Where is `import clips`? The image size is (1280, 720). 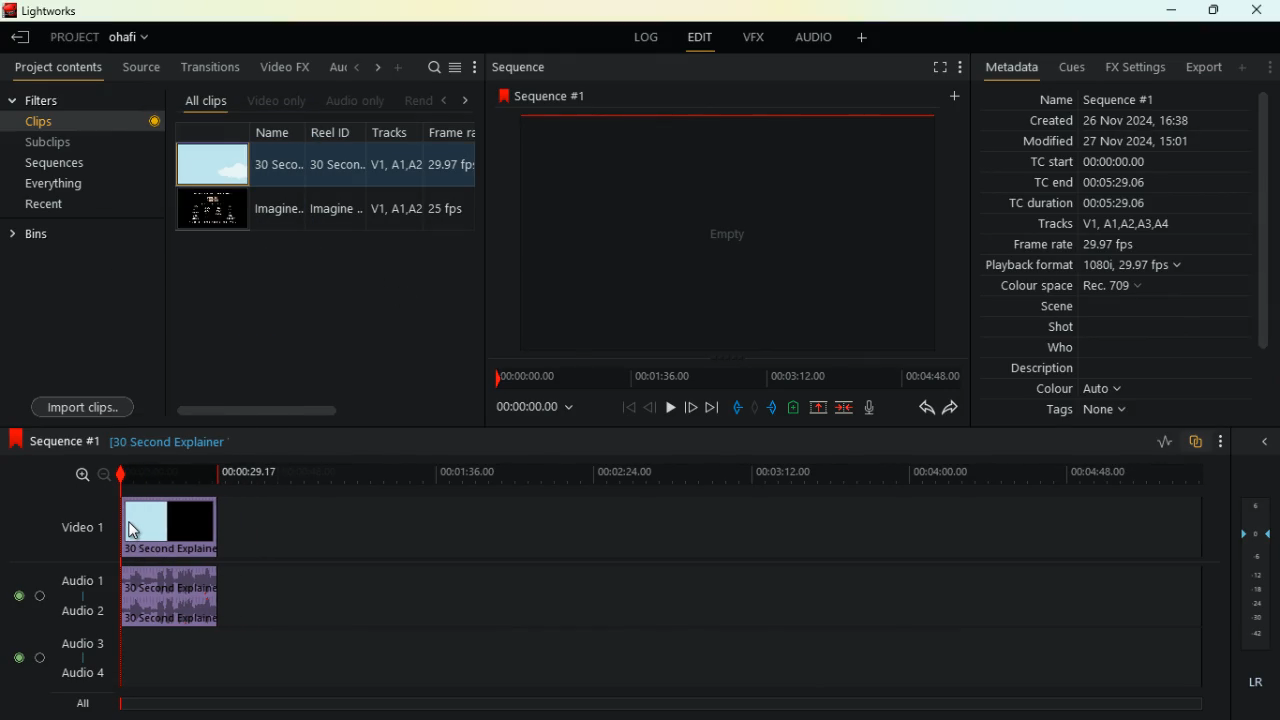 import clips is located at coordinates (83, 405).